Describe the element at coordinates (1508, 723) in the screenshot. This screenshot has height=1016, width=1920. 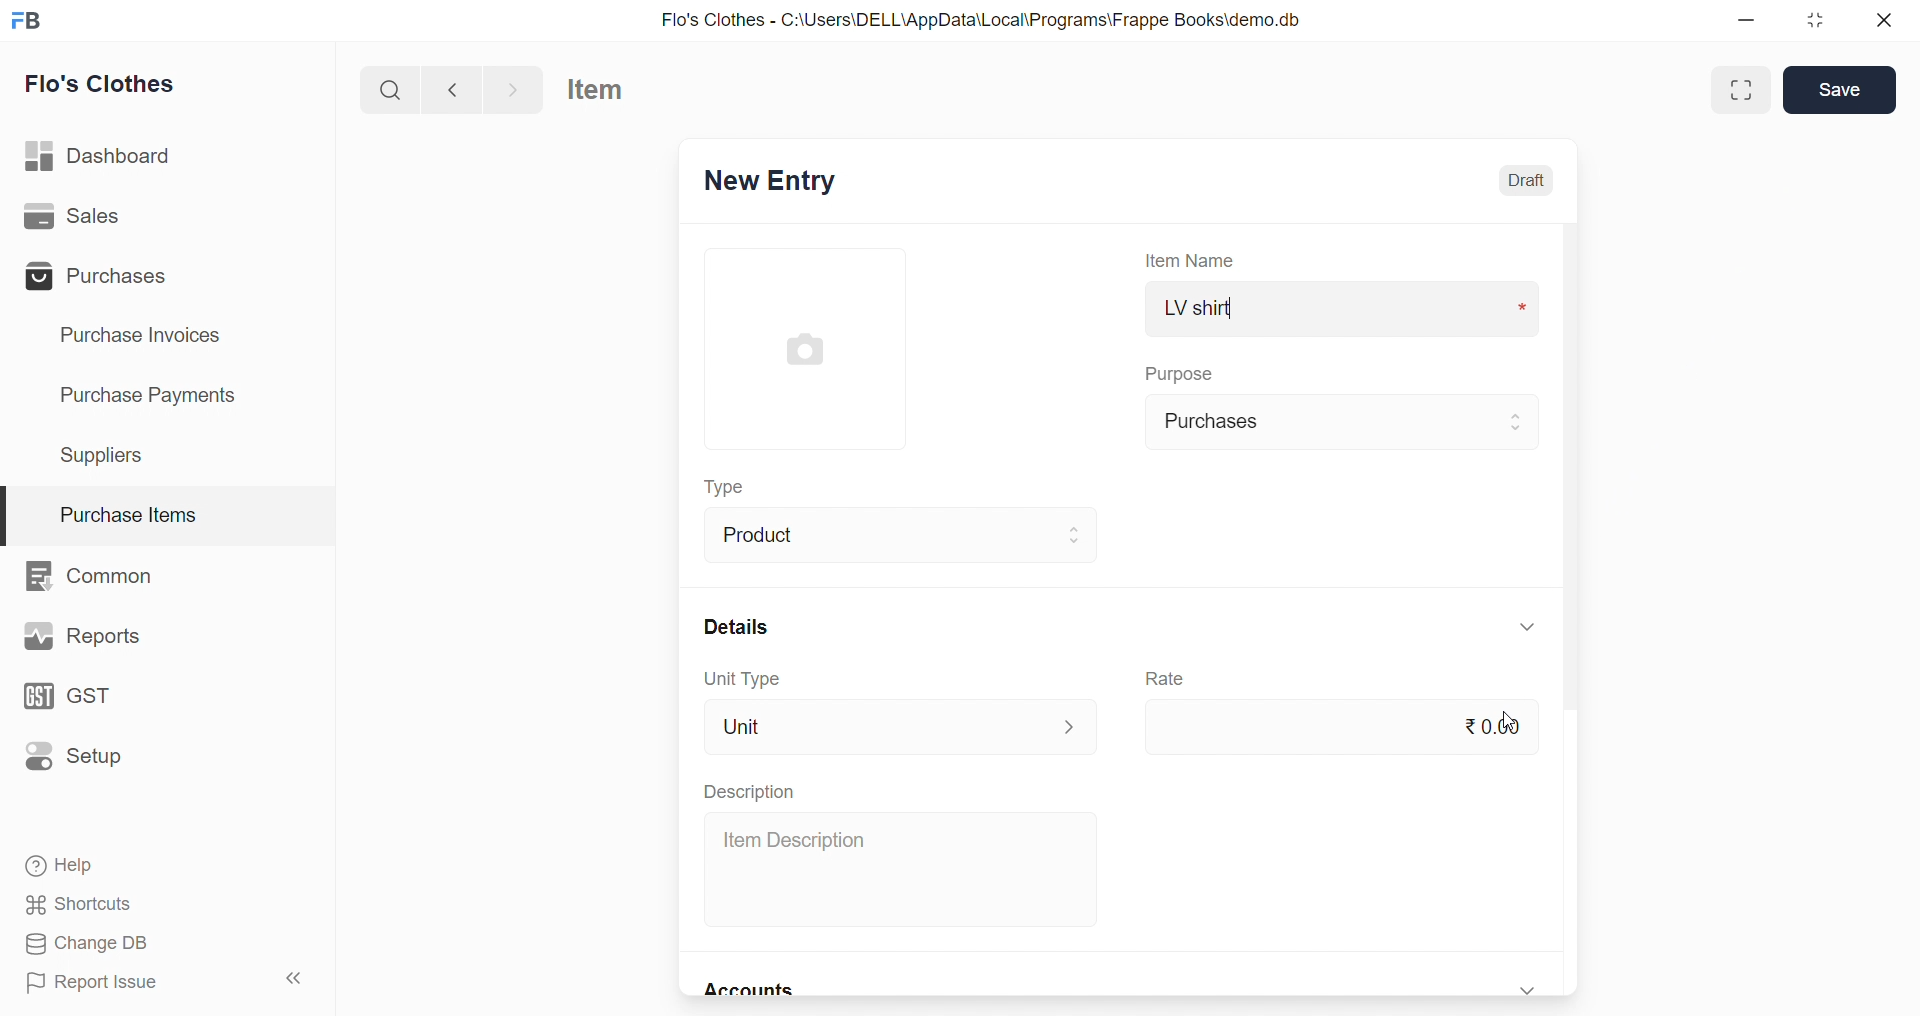
I see `cursor` at that location.